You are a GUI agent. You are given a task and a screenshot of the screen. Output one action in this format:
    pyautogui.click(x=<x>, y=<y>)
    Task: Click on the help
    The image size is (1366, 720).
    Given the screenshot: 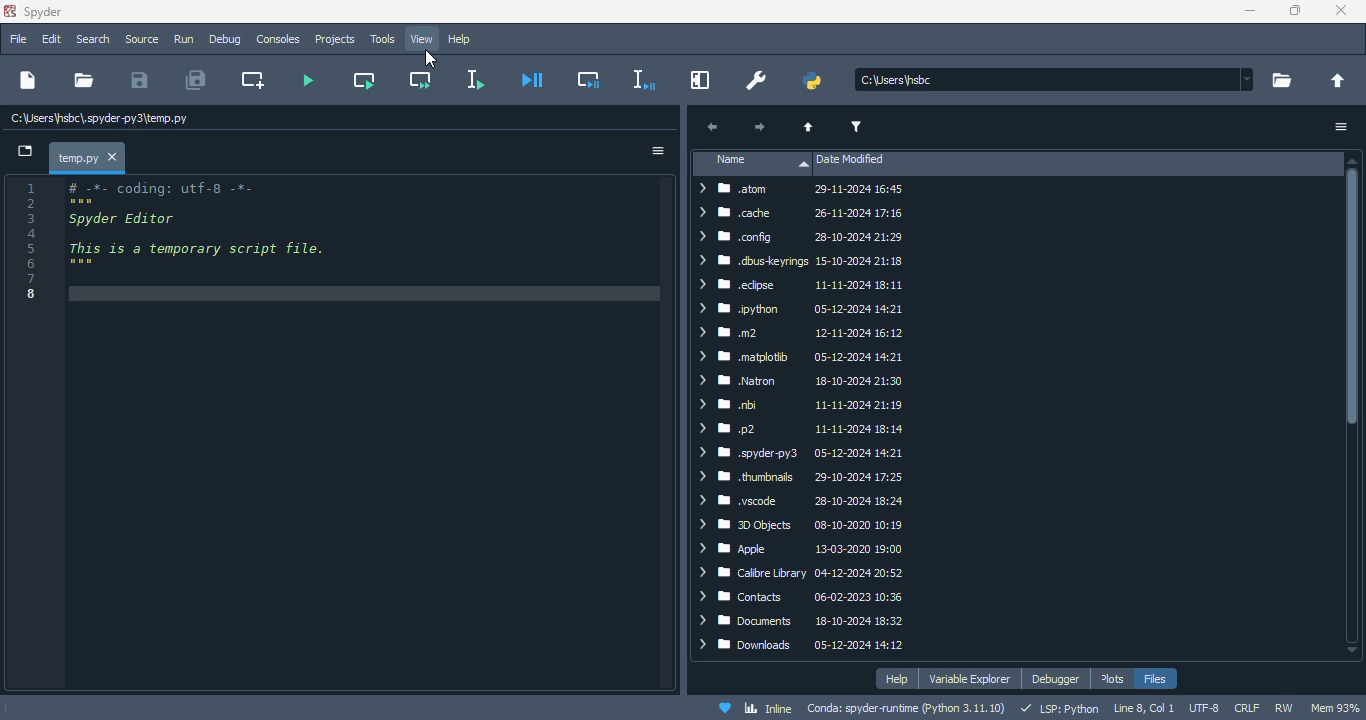 What is the action you would take?
    pyautogui.click(x=897, y=679)
    